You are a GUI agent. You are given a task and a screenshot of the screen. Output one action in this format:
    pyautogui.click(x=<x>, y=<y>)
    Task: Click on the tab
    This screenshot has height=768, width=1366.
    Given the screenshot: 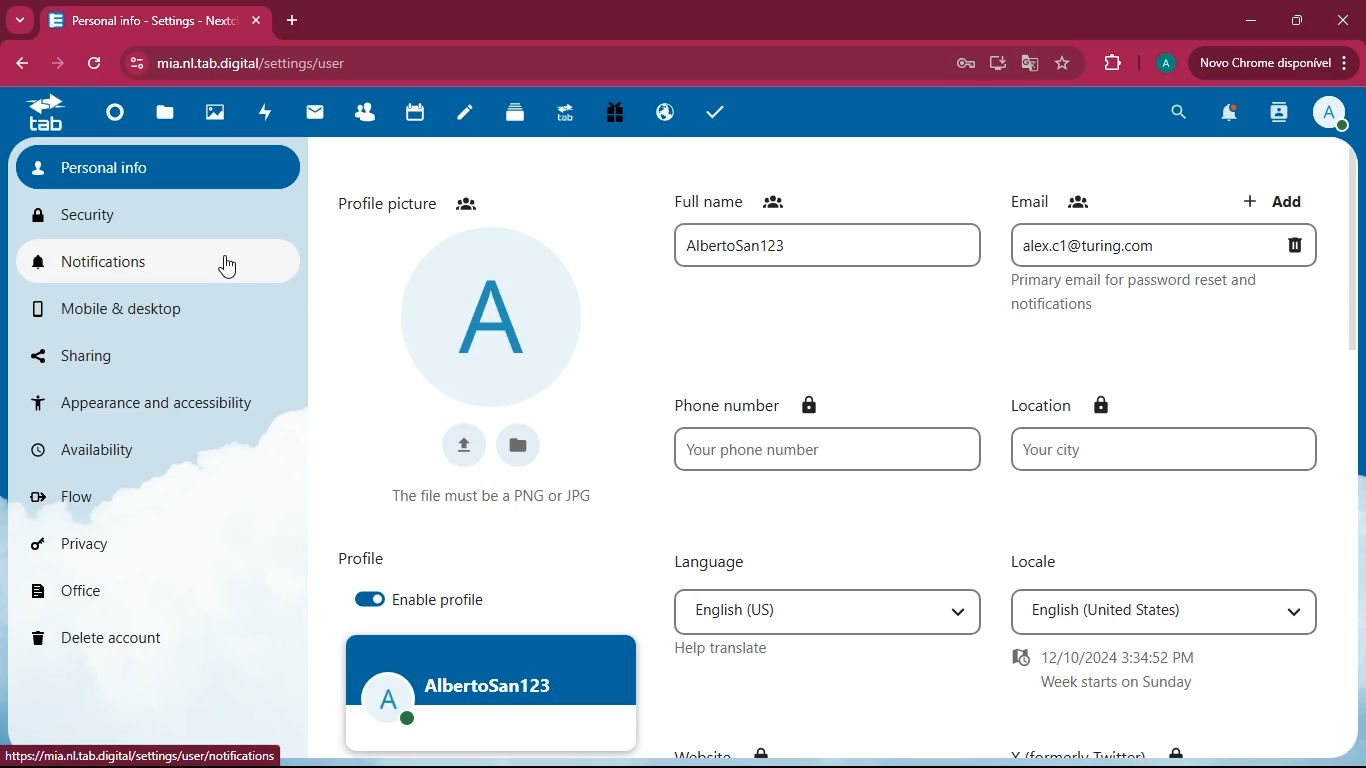 What is the action you would take?
    pyautogui.click(x=44, y=115)
    